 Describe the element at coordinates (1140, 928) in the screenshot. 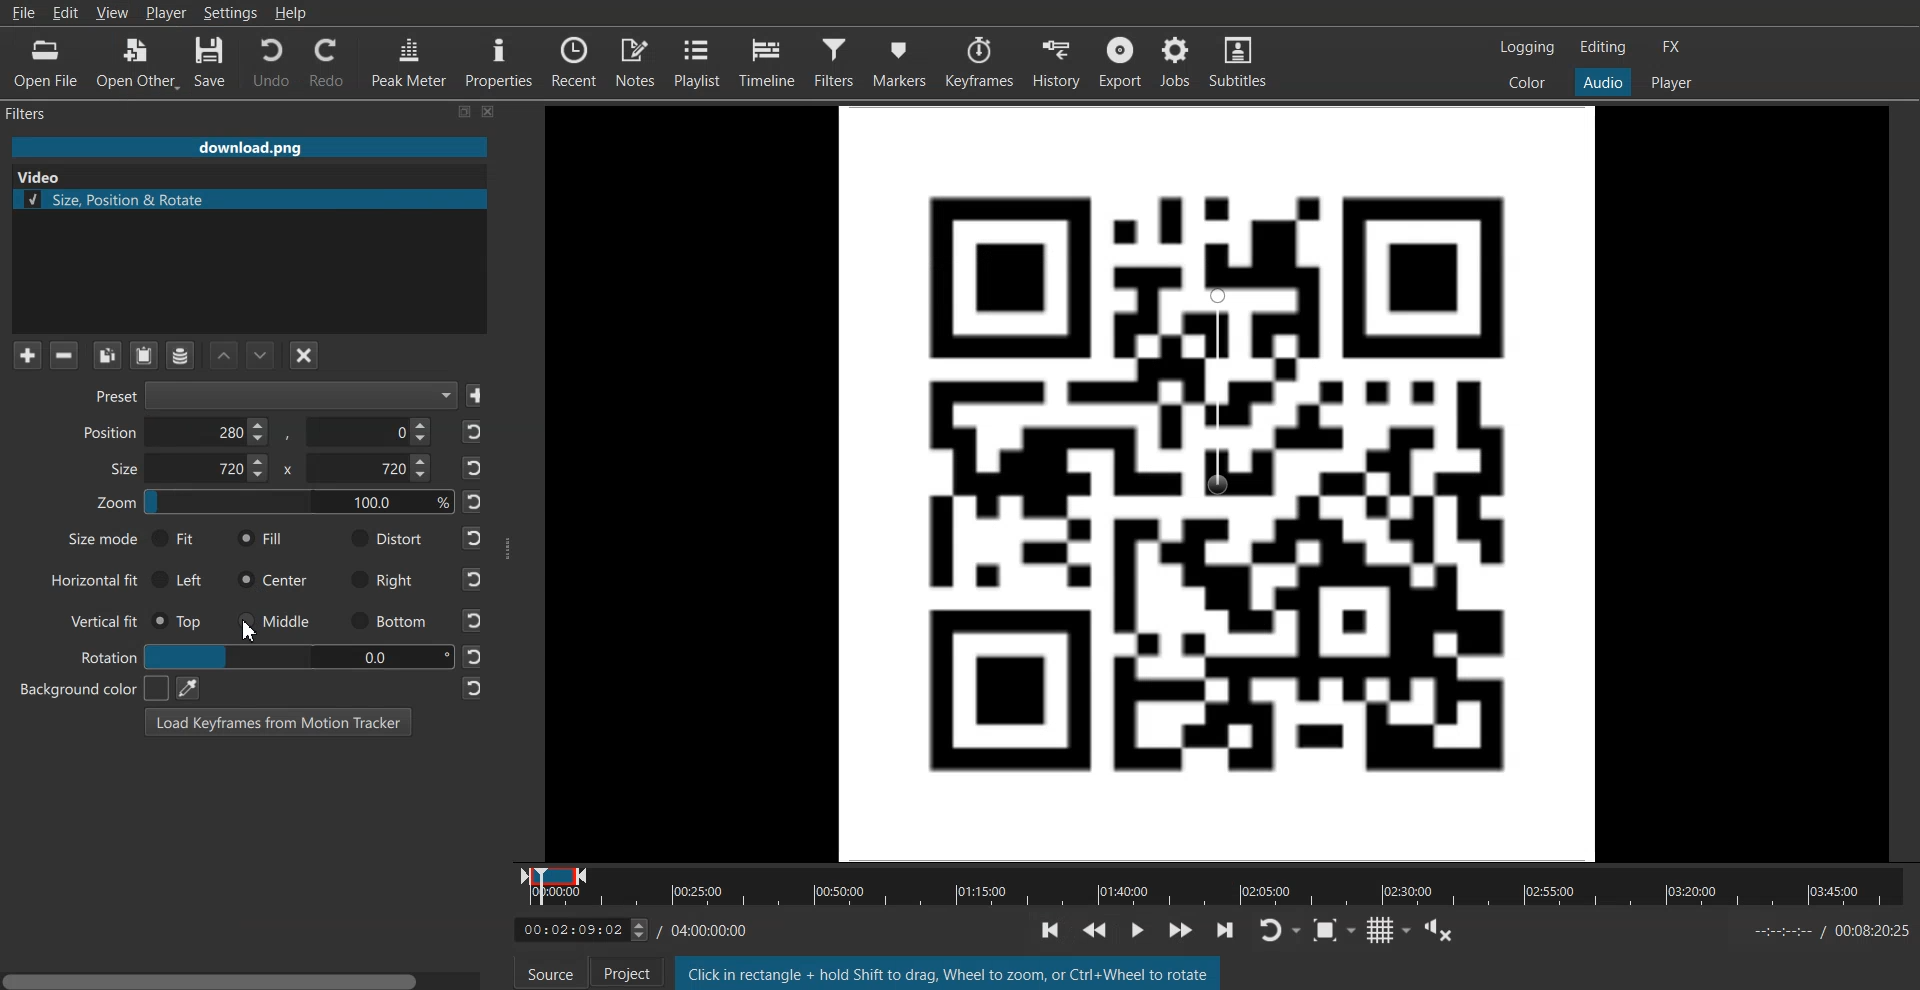

I see `Toggle play or pause` at that location.